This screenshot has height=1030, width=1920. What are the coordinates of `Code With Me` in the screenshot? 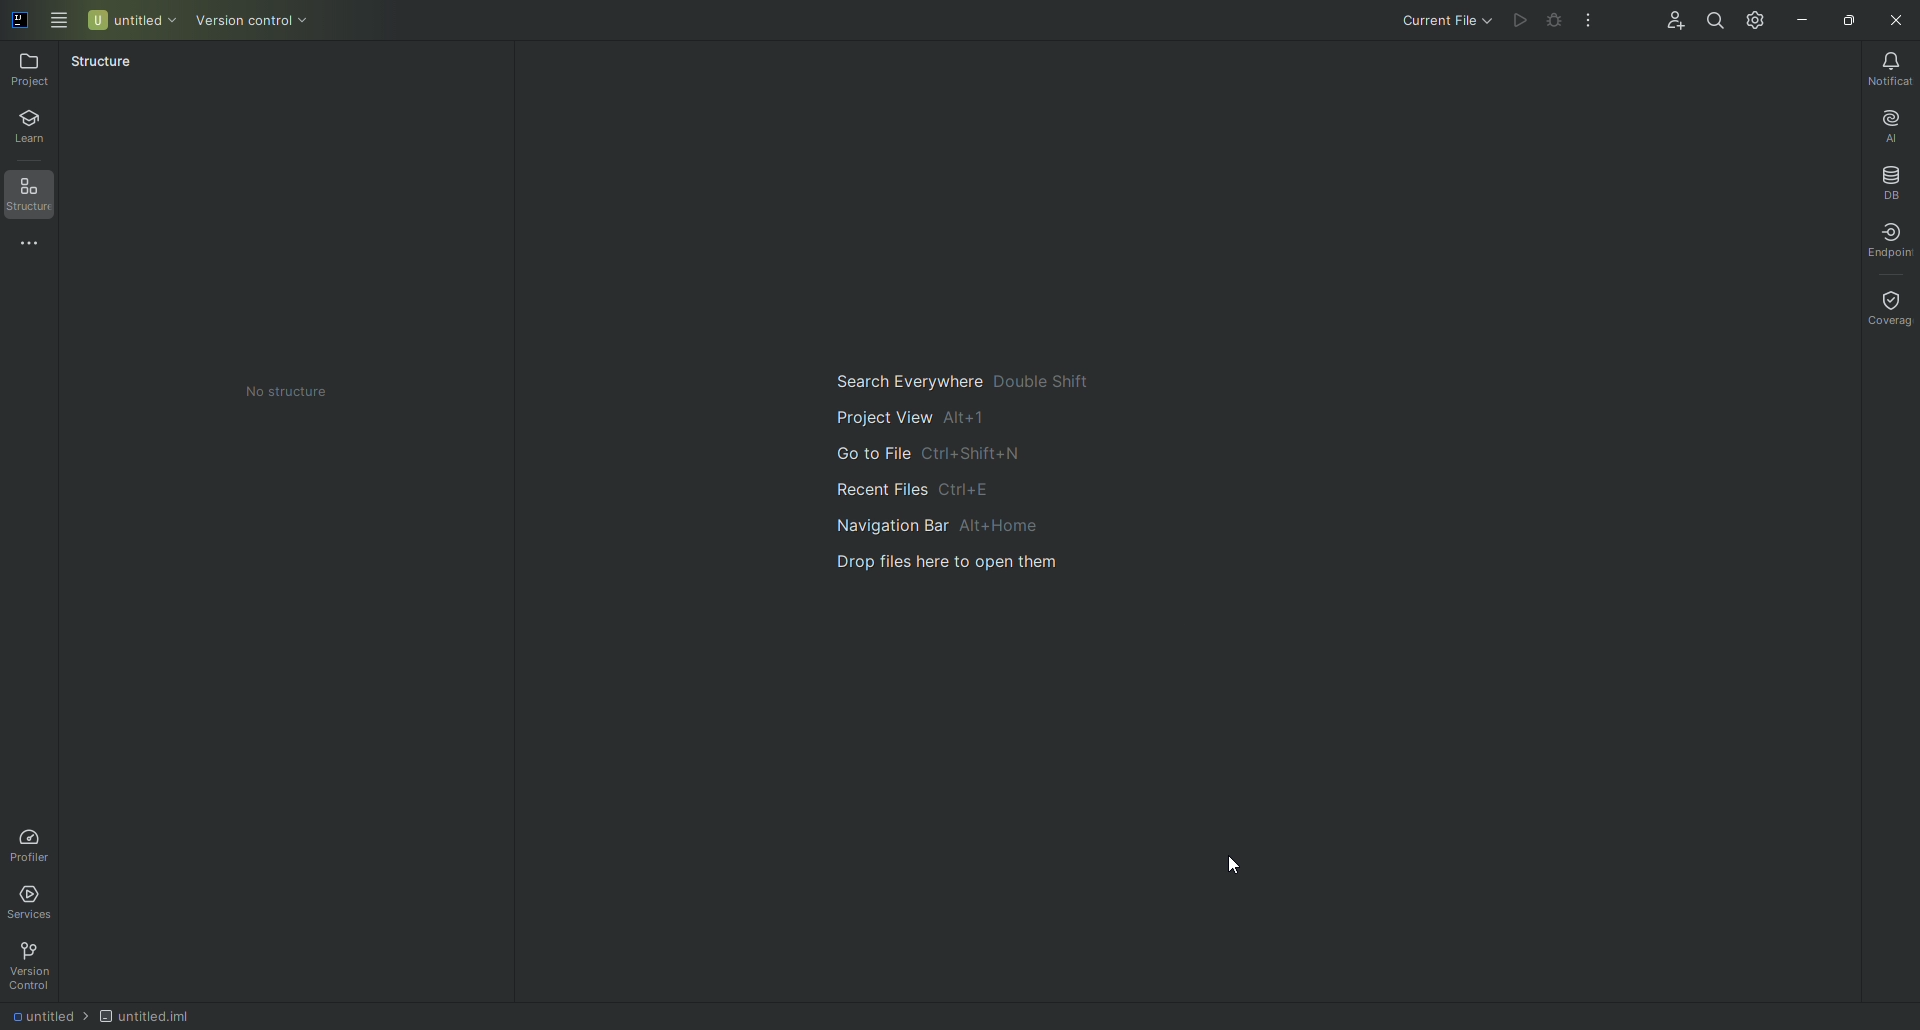 It's located at (1674, 21).